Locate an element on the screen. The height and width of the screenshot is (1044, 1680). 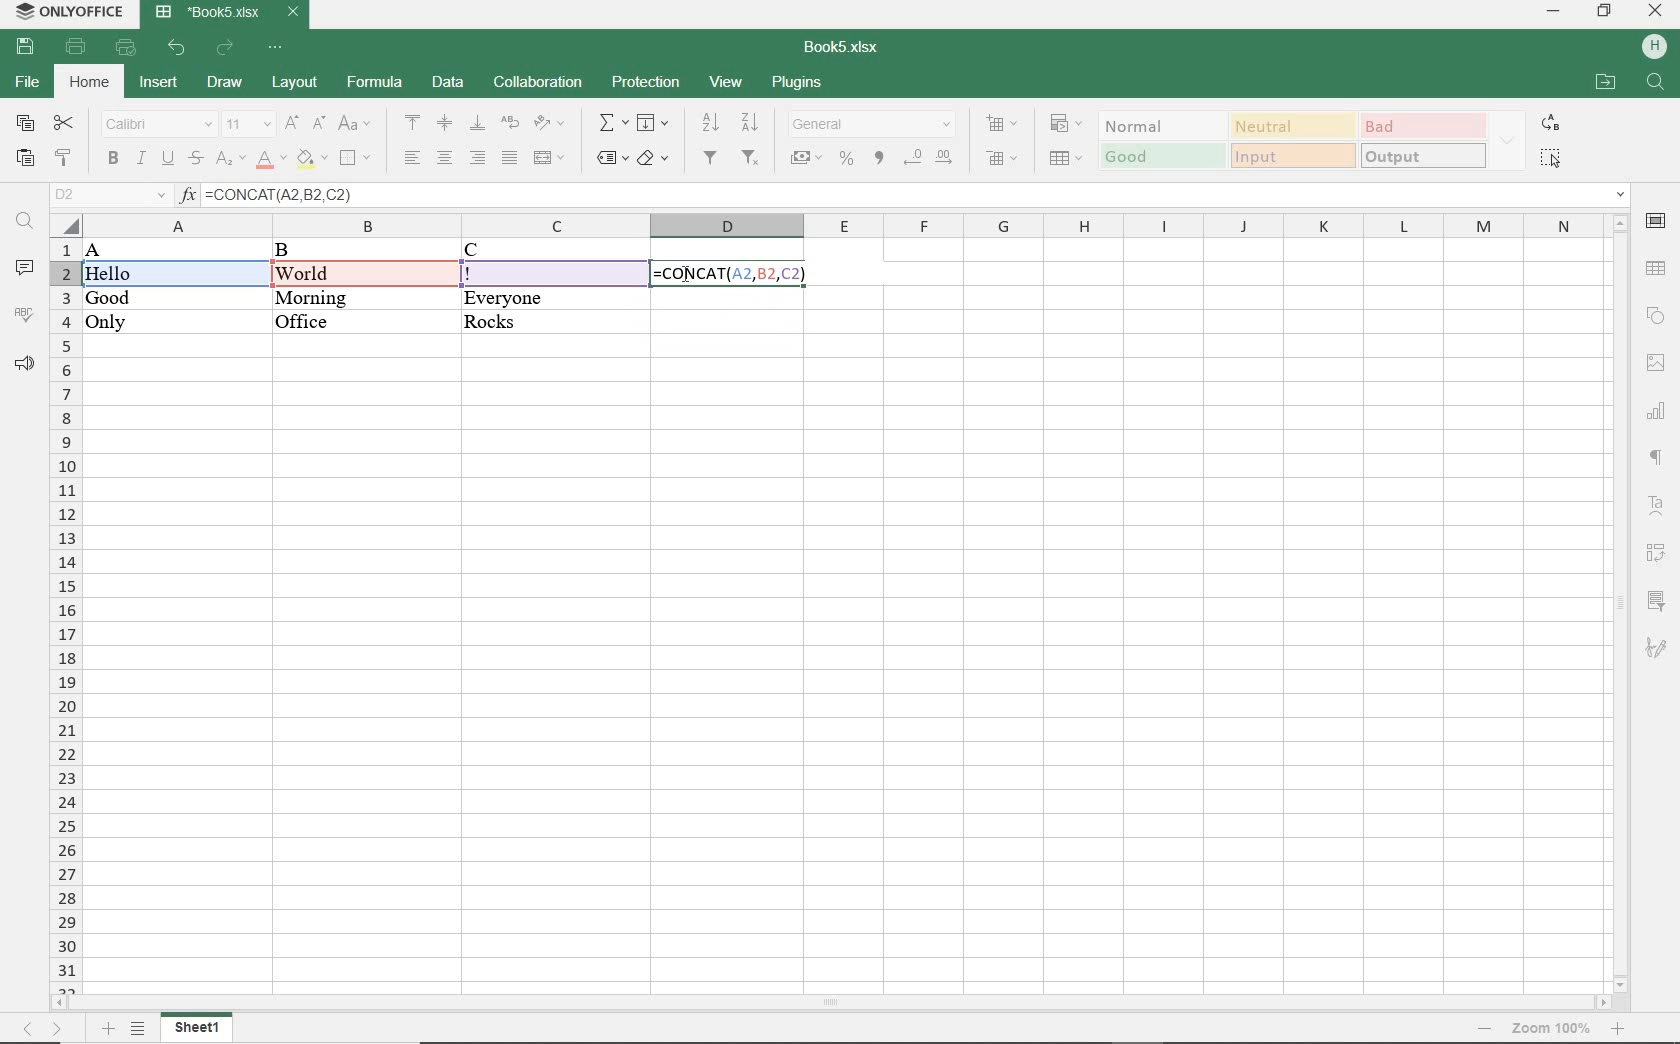
BOLD is located at coordinates (113, 161).